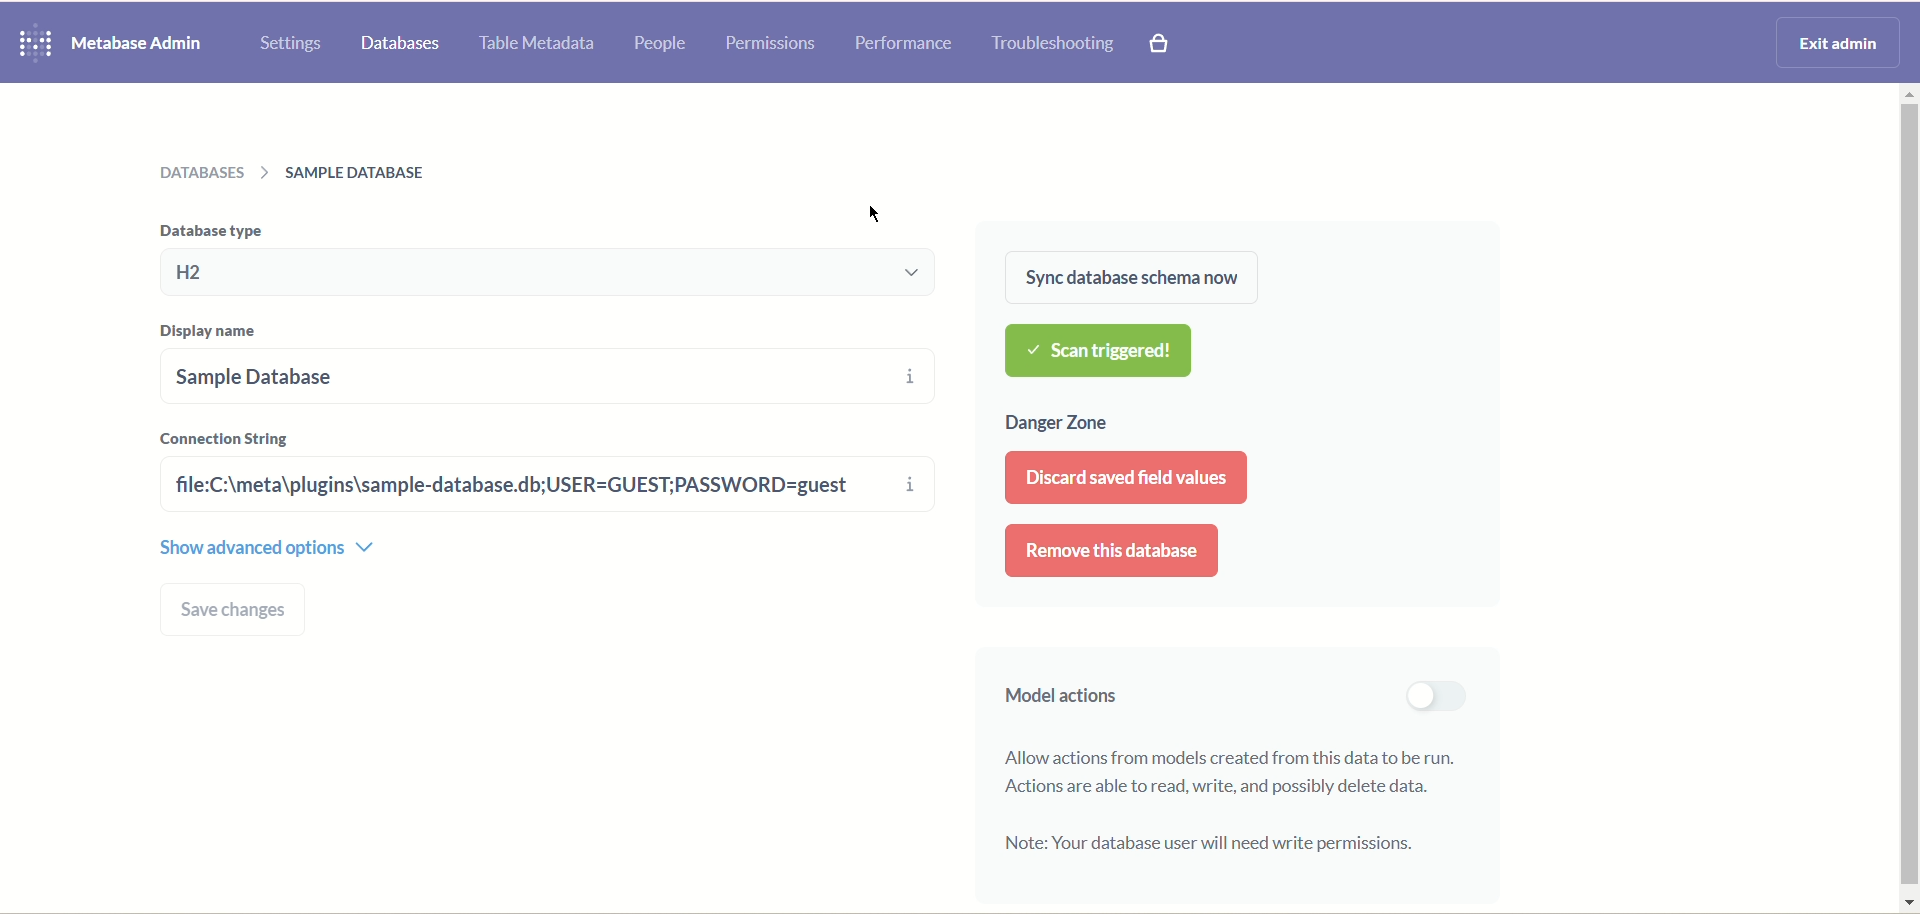  I want to click on discard saved field values, so click(1131, 481).